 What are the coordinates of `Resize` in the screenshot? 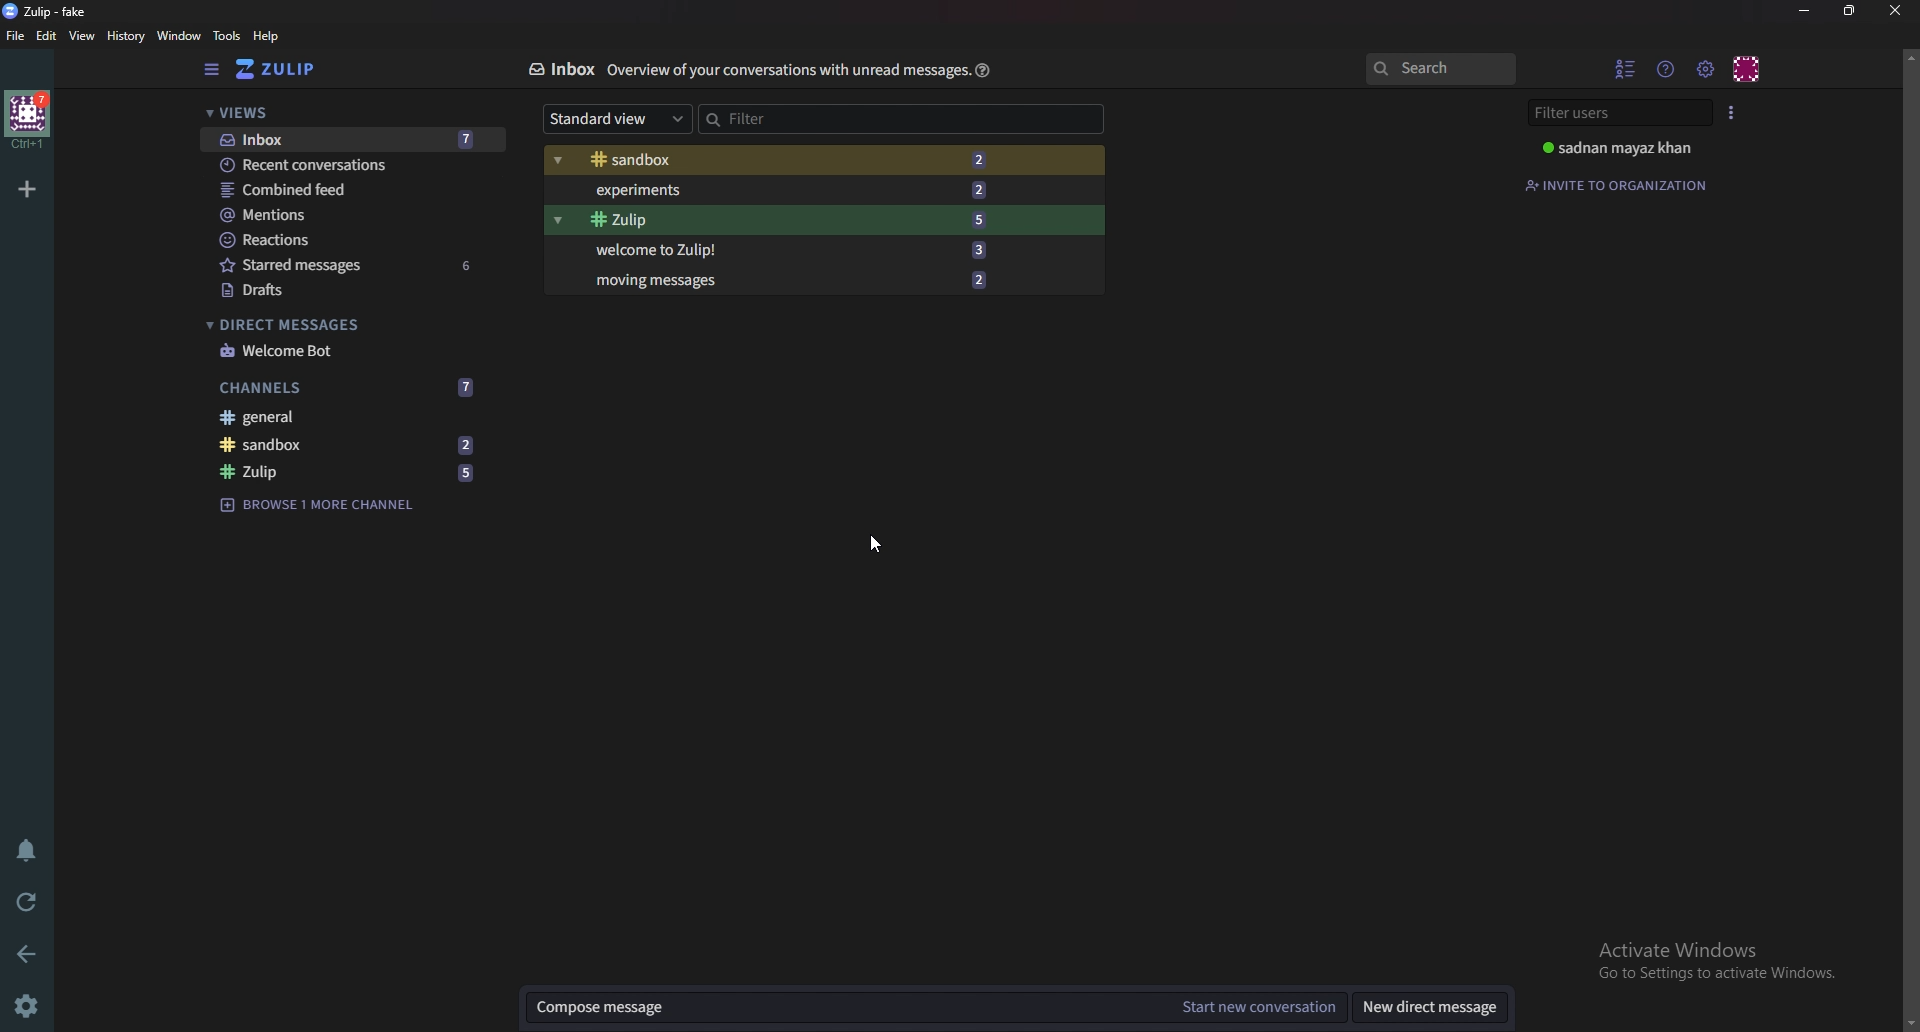 It's located at (1853, 10).